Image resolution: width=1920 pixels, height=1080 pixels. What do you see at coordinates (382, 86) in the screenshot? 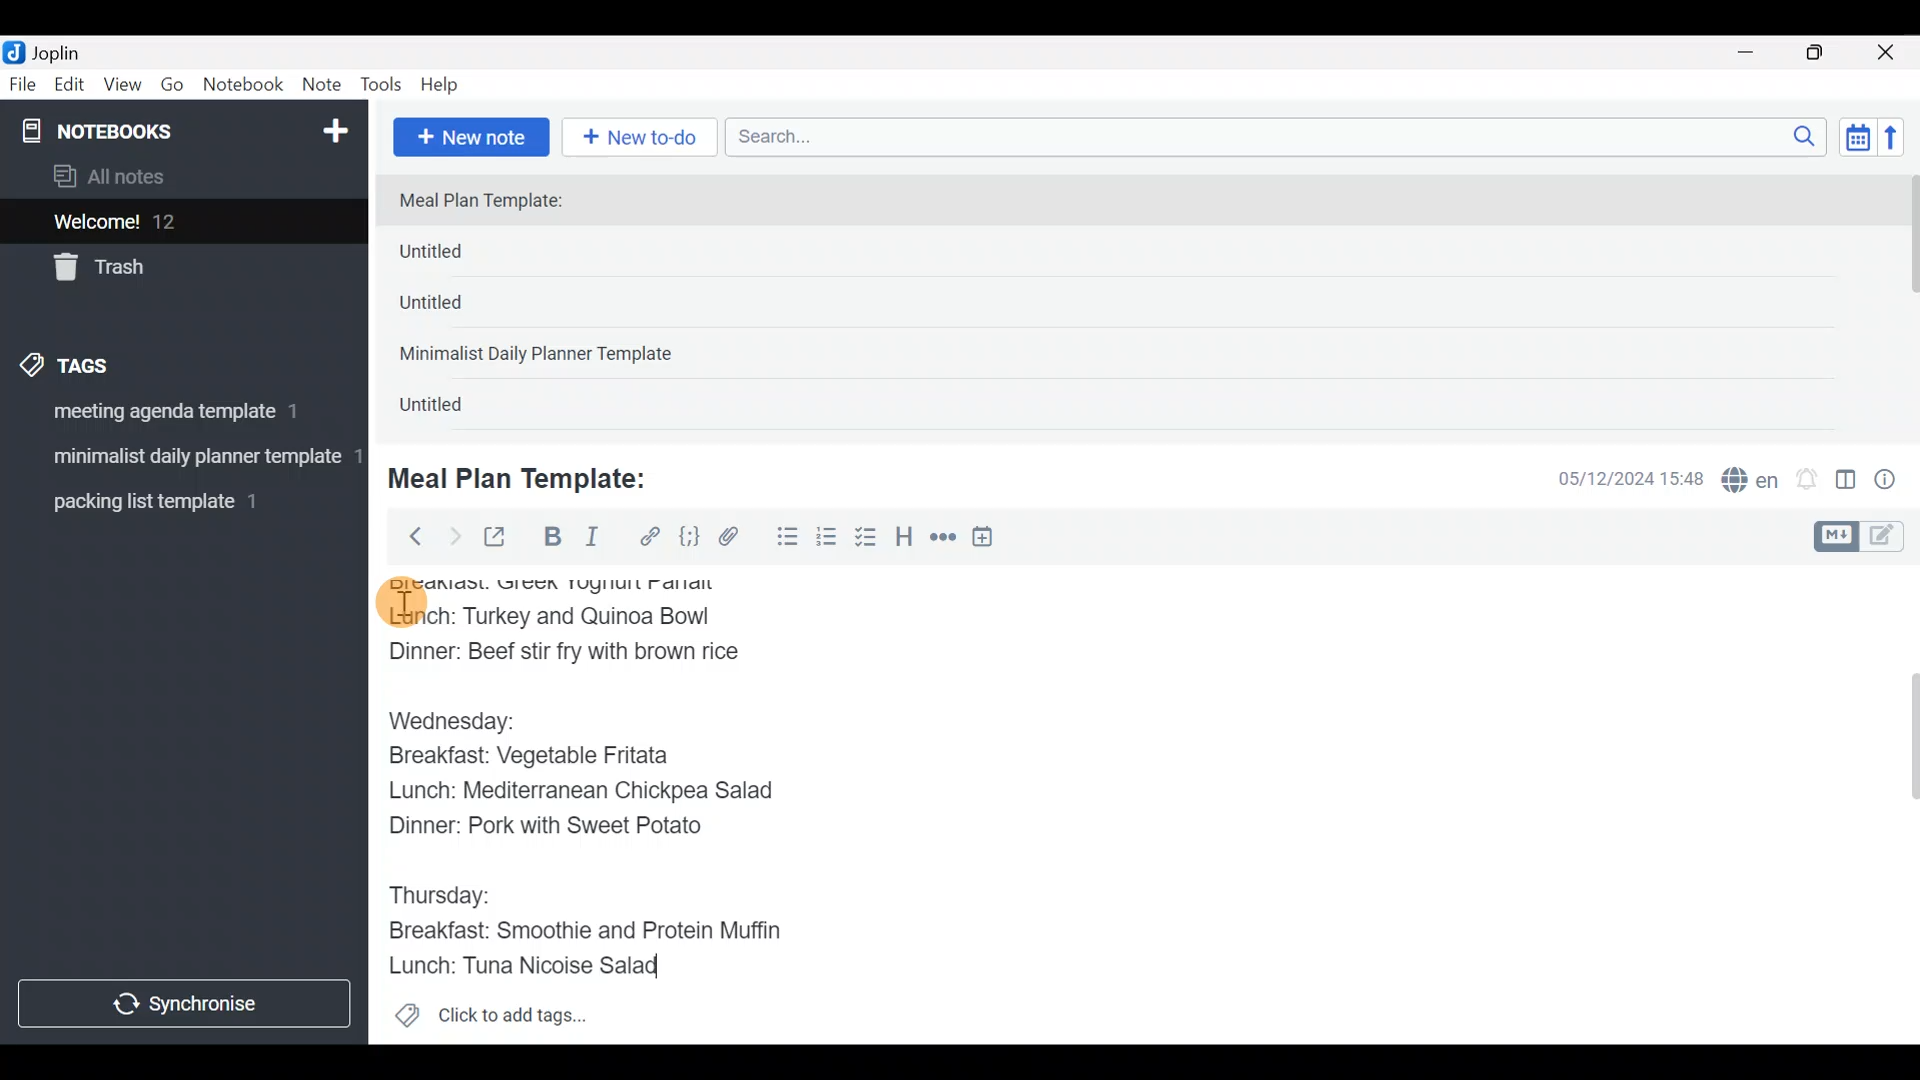
I see `Tools` at bounding box center [382, 86].